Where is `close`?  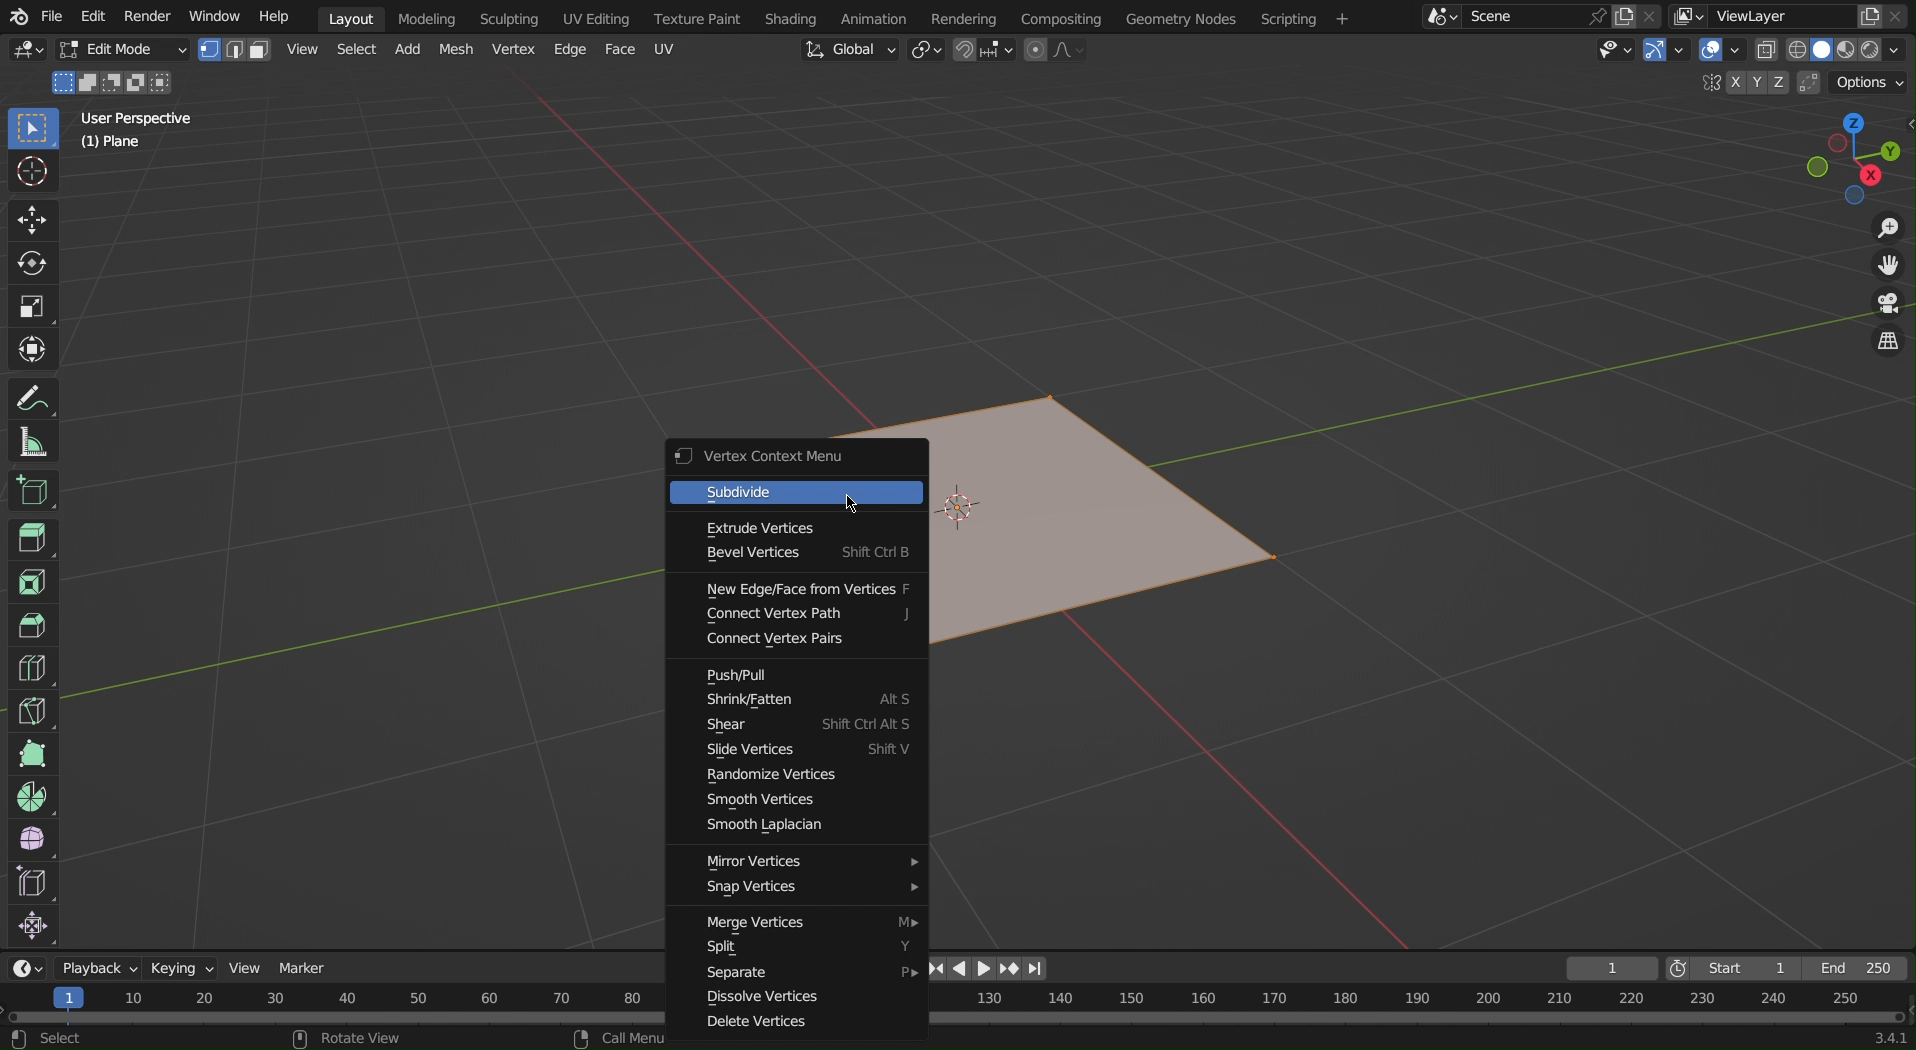 close is located at coordinates (1653, 14).